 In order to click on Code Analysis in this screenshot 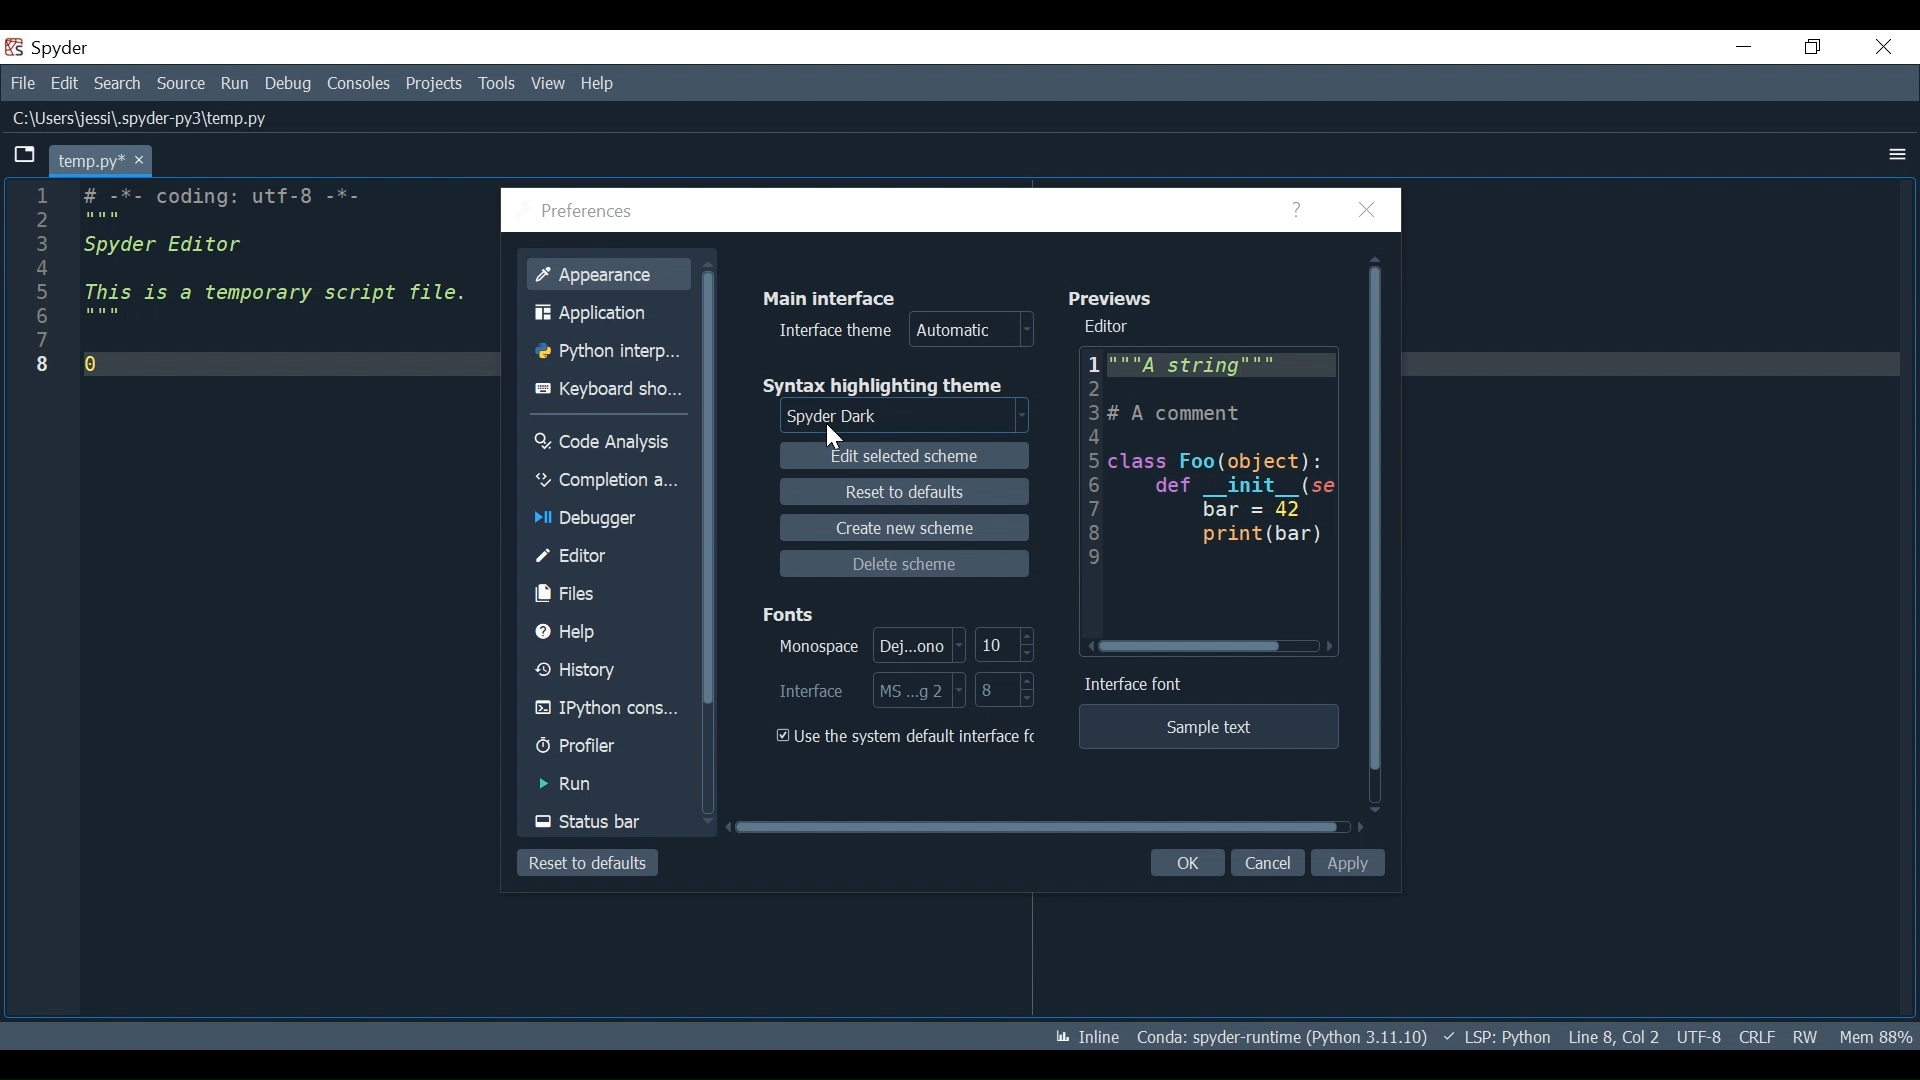, I will do `click(609, 442)`.